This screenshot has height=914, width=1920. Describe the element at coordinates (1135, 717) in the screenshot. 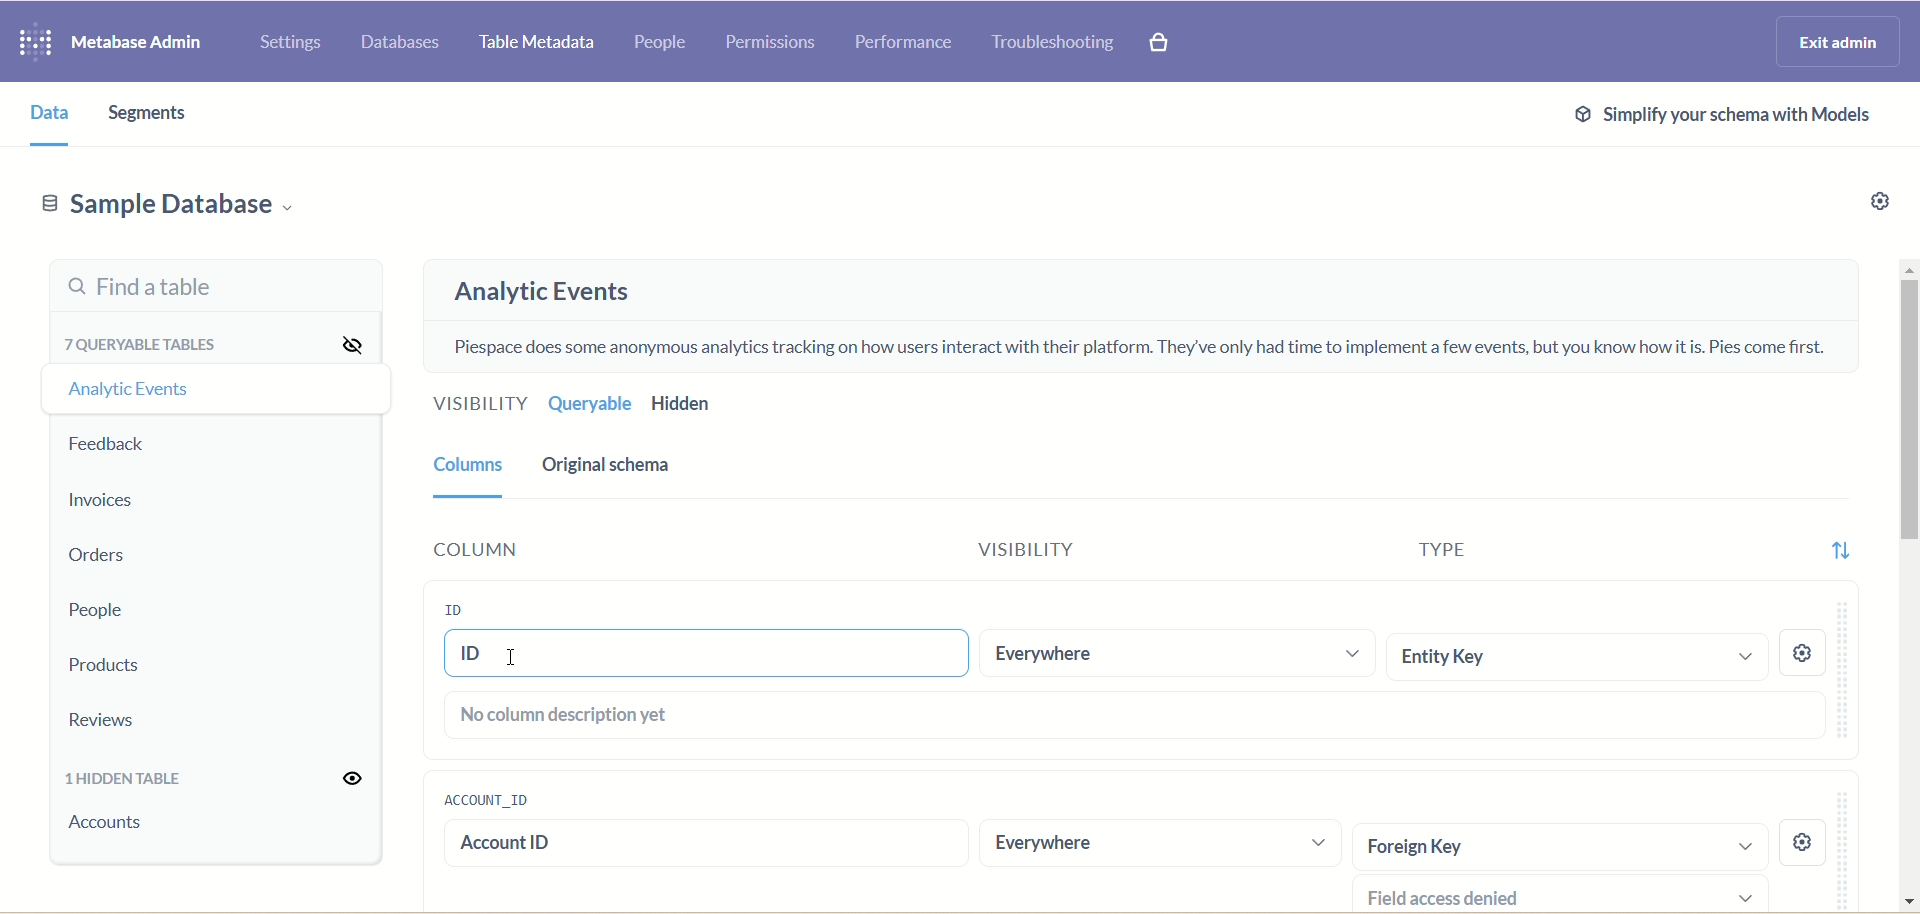

I see `No columns description` at that location.